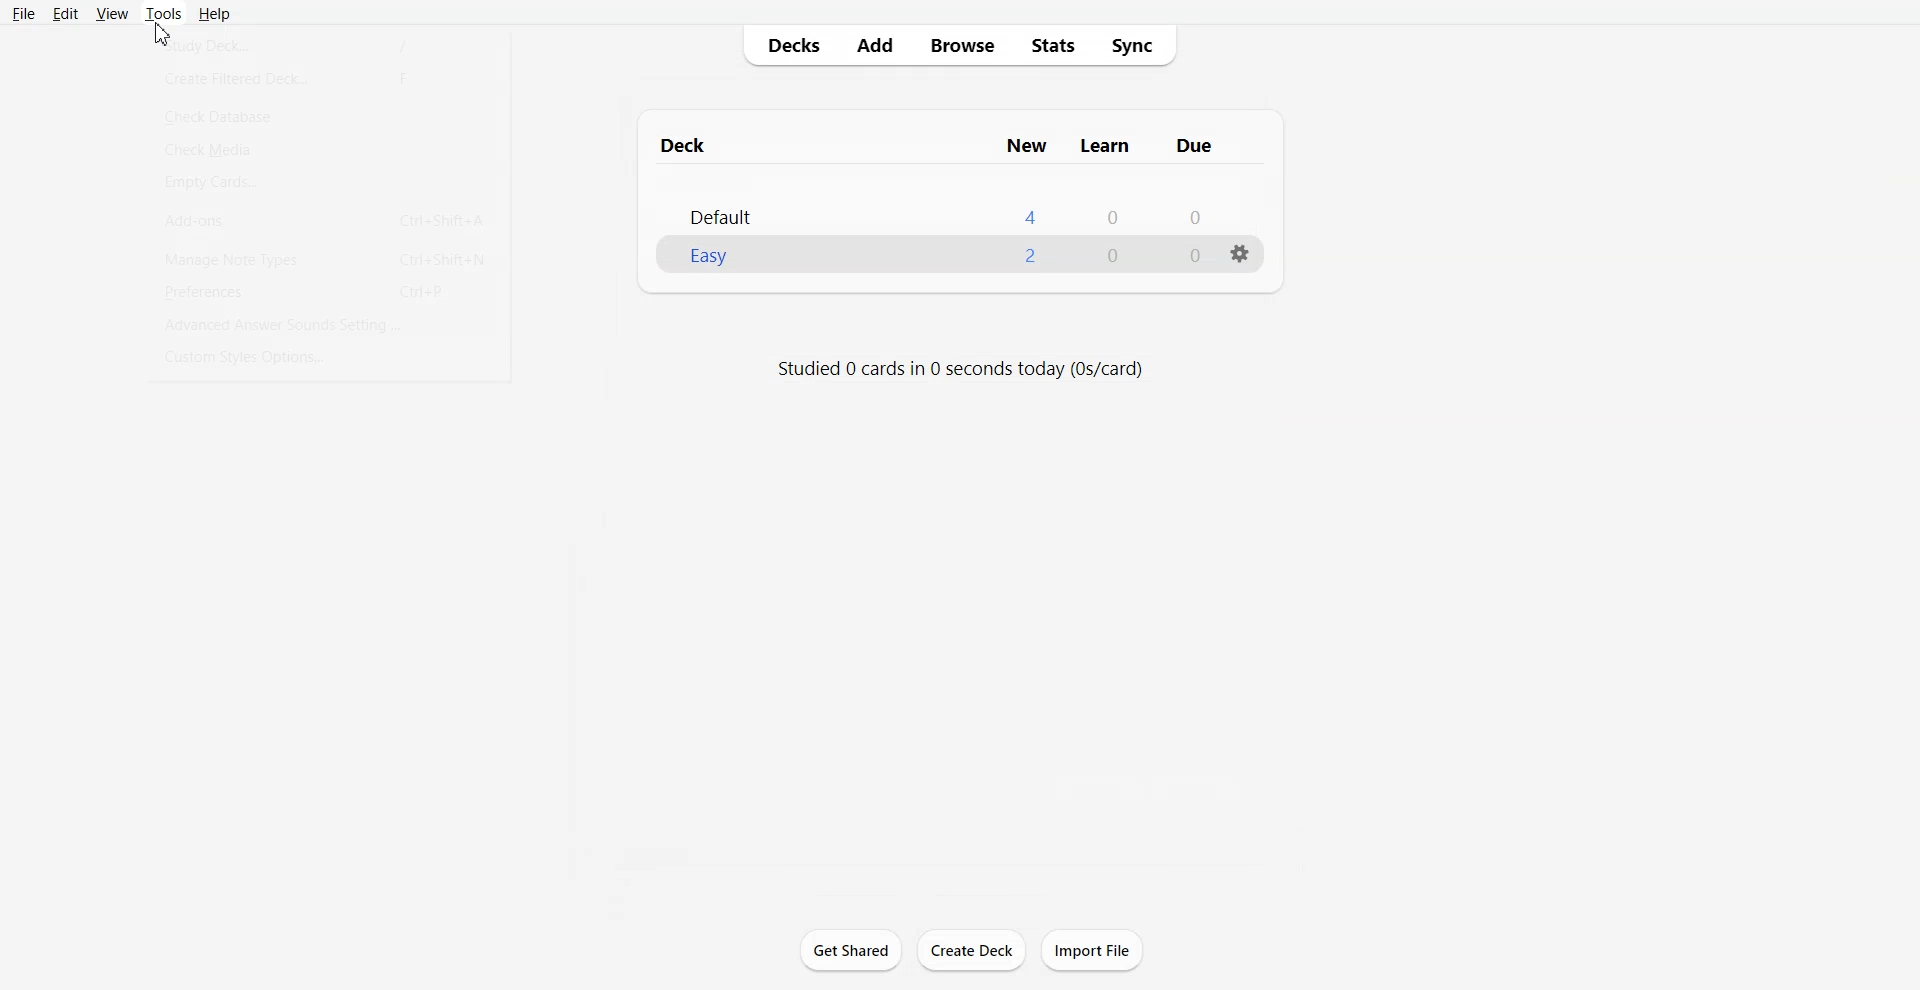  I want to click on deck new learn due, so click(953, 142).